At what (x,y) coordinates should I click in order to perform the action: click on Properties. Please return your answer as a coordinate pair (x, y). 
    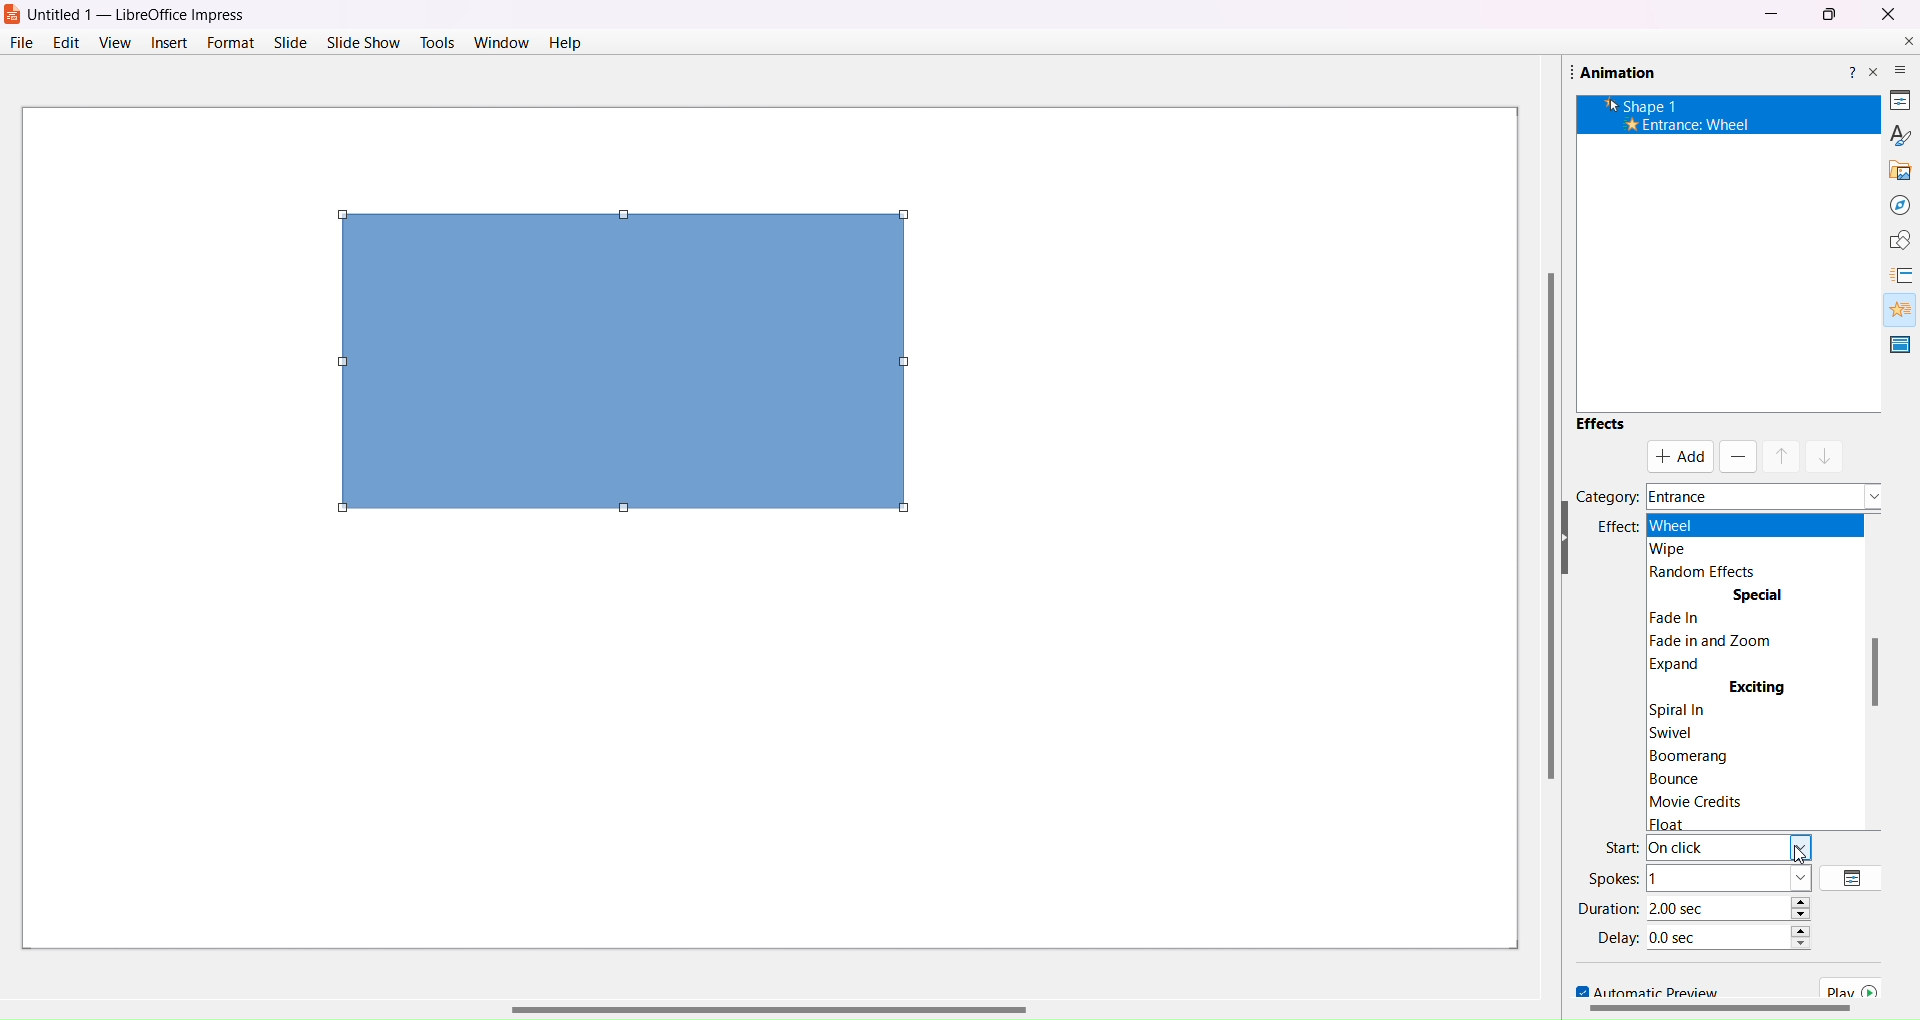
    Looking at the image, I should click on (1891, 97).